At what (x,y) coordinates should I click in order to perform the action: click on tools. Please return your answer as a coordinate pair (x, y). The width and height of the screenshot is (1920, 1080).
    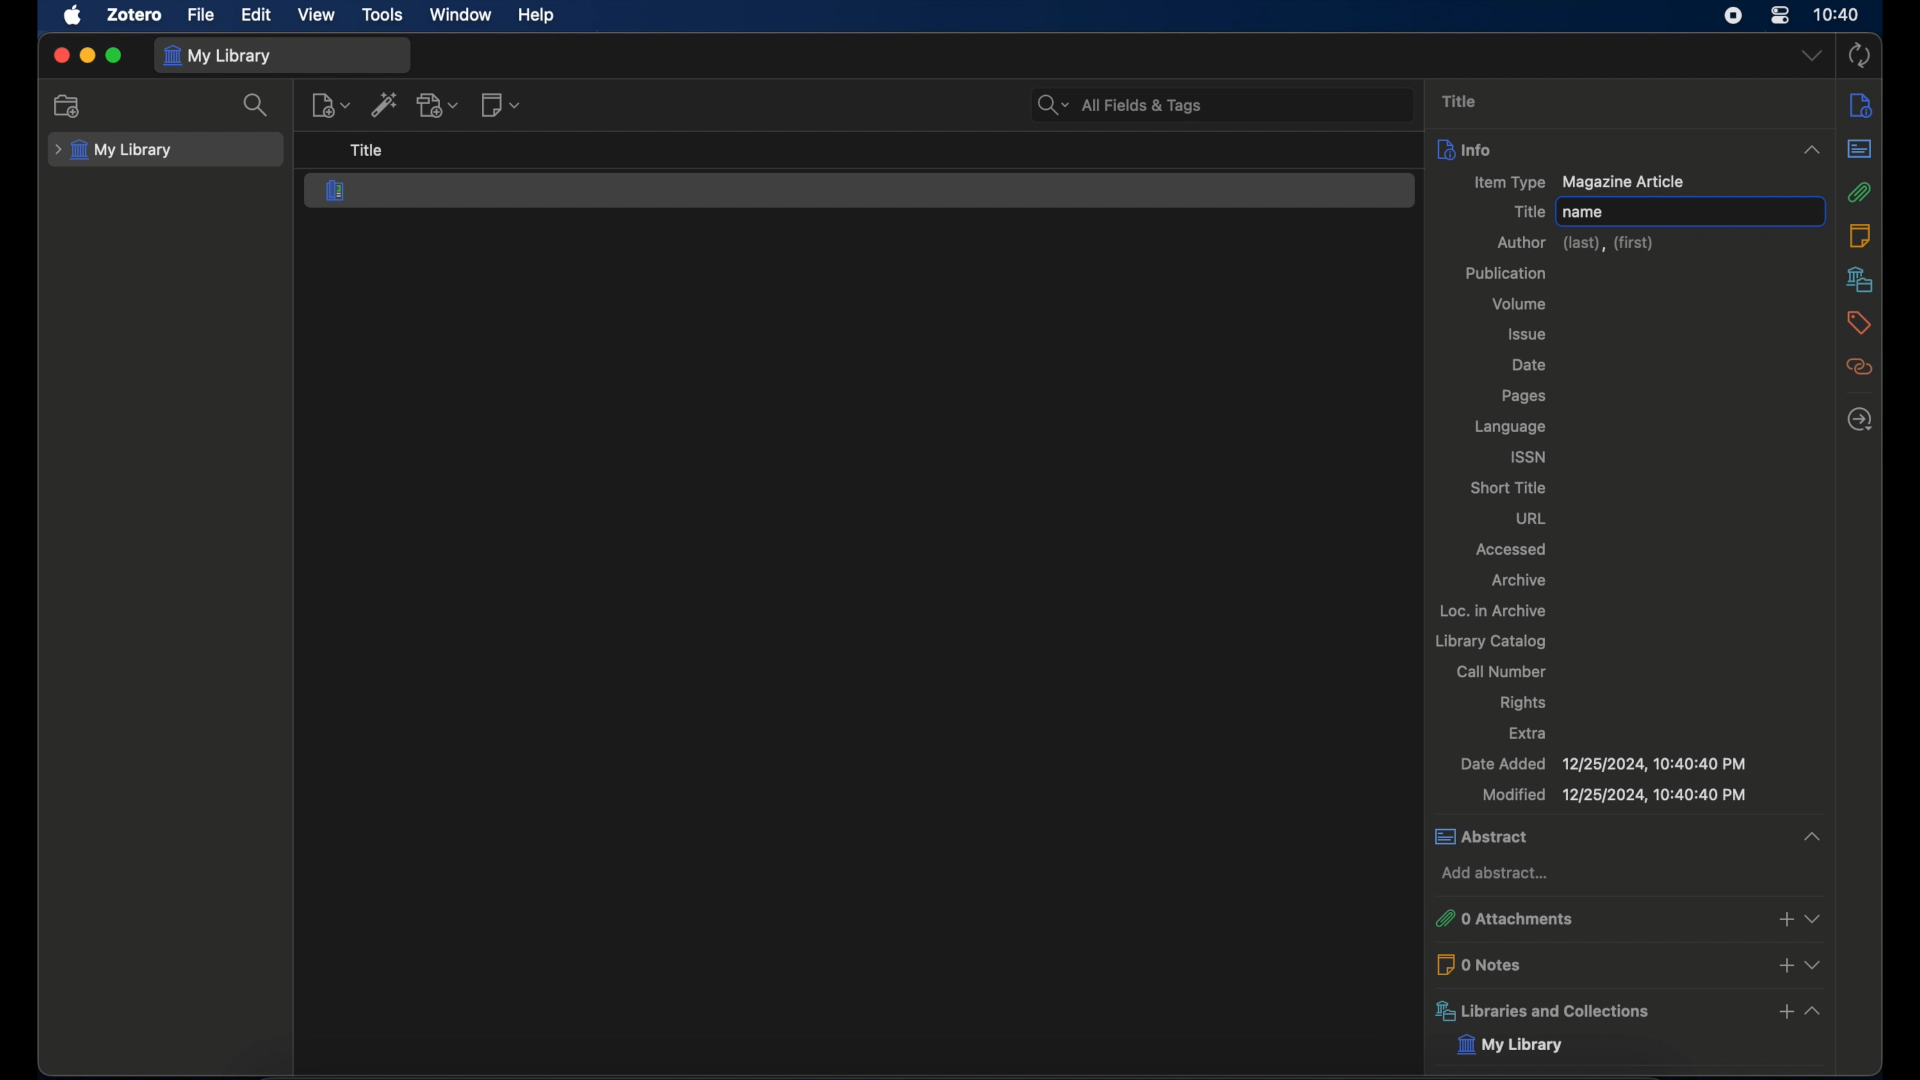
    Looking at the image, I should click on (383, 15).